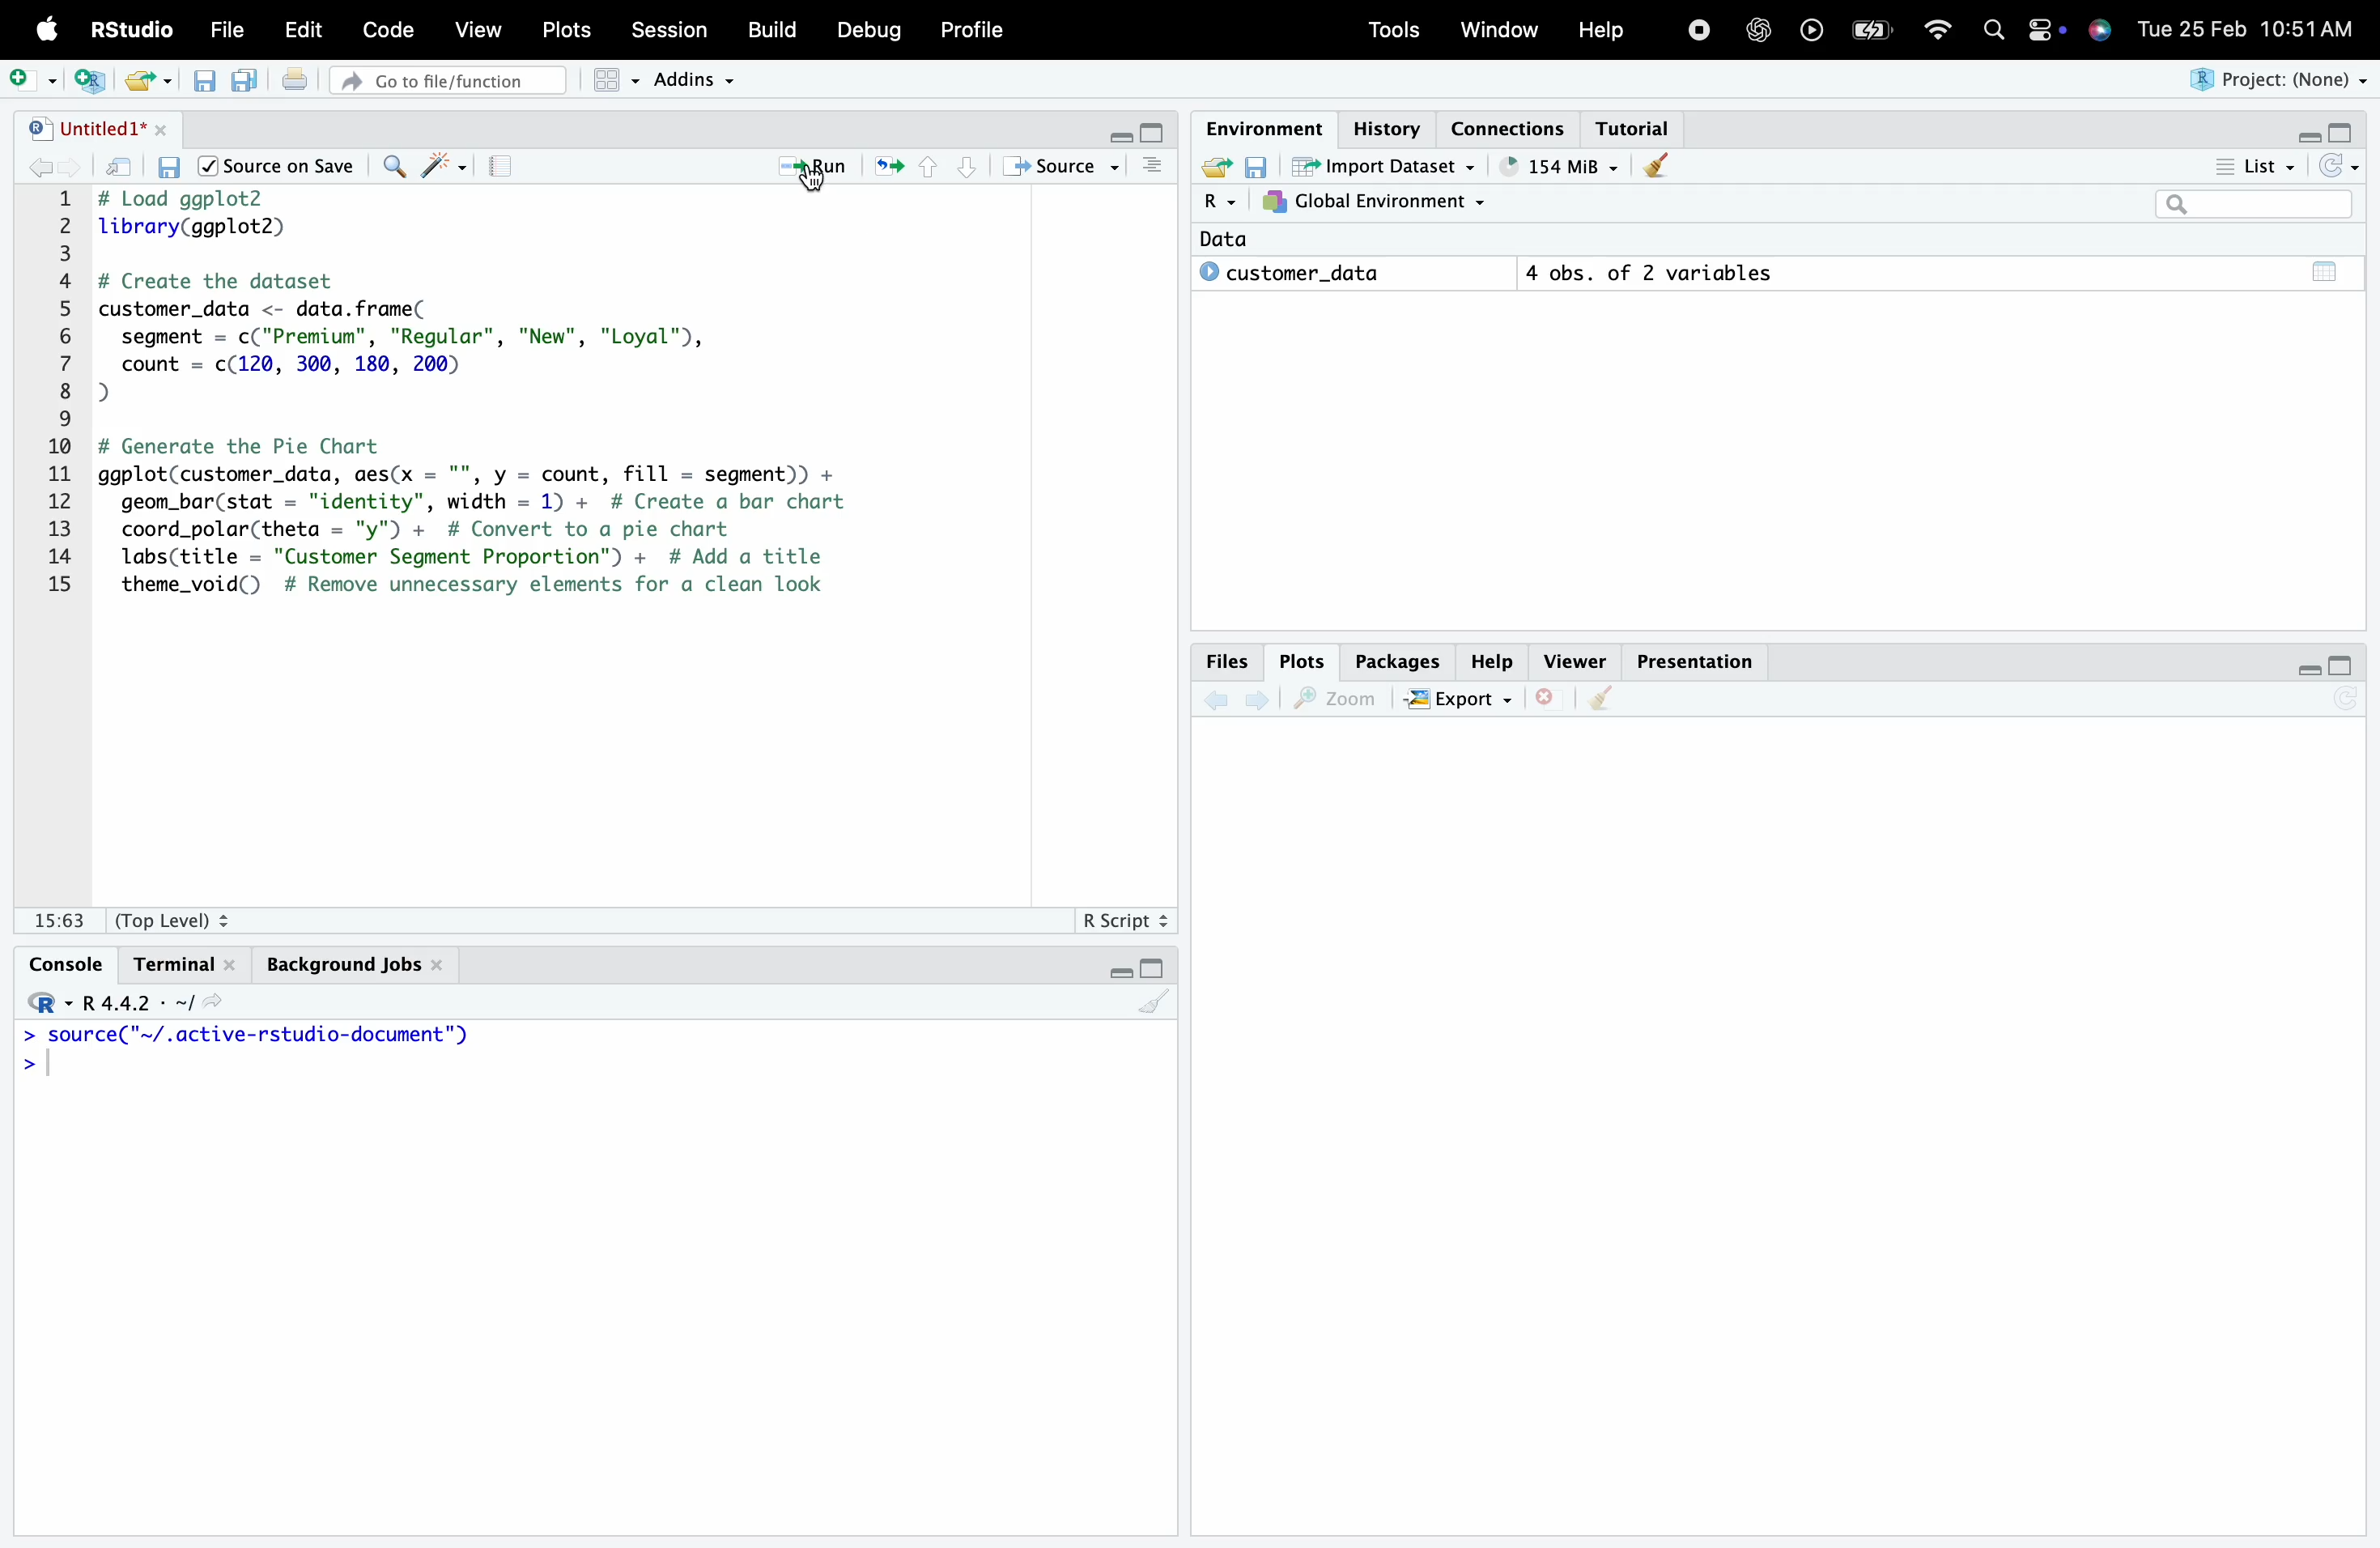 The image size is (2380, 1548). Describe the element at coordinates (2044, 33) in the screenshot. I see `settings` at that location.